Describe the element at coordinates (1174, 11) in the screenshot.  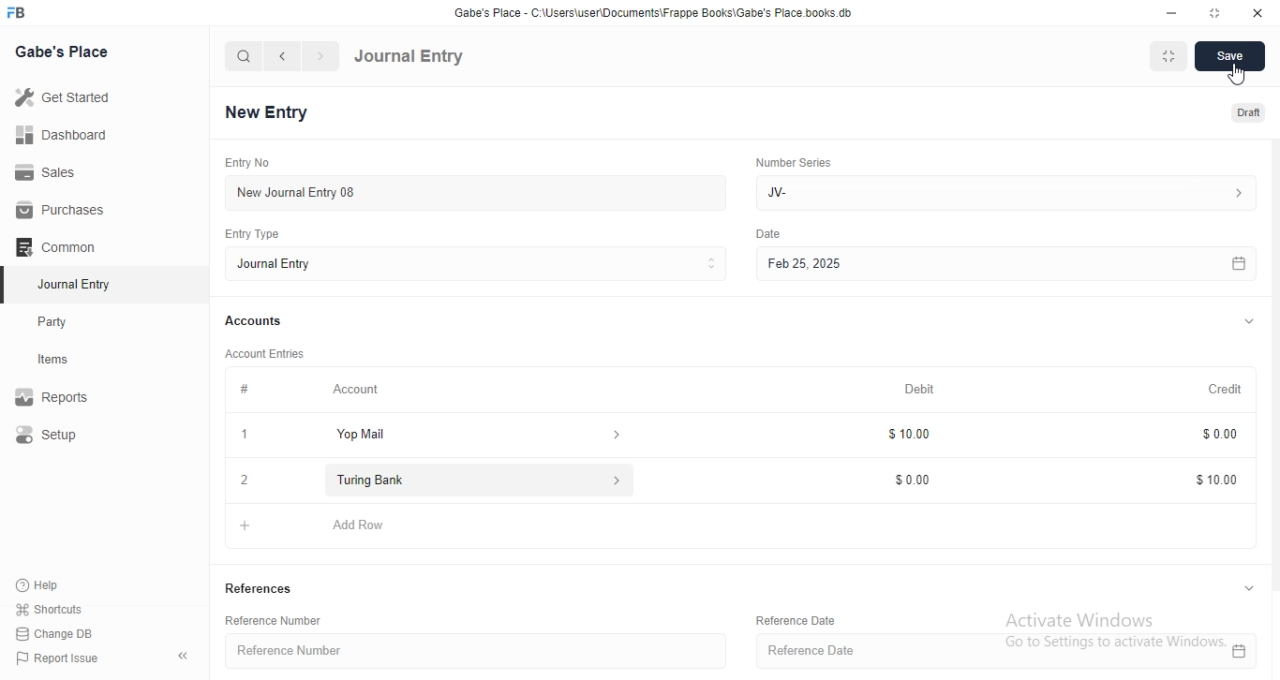
I see `minimize` at that location.